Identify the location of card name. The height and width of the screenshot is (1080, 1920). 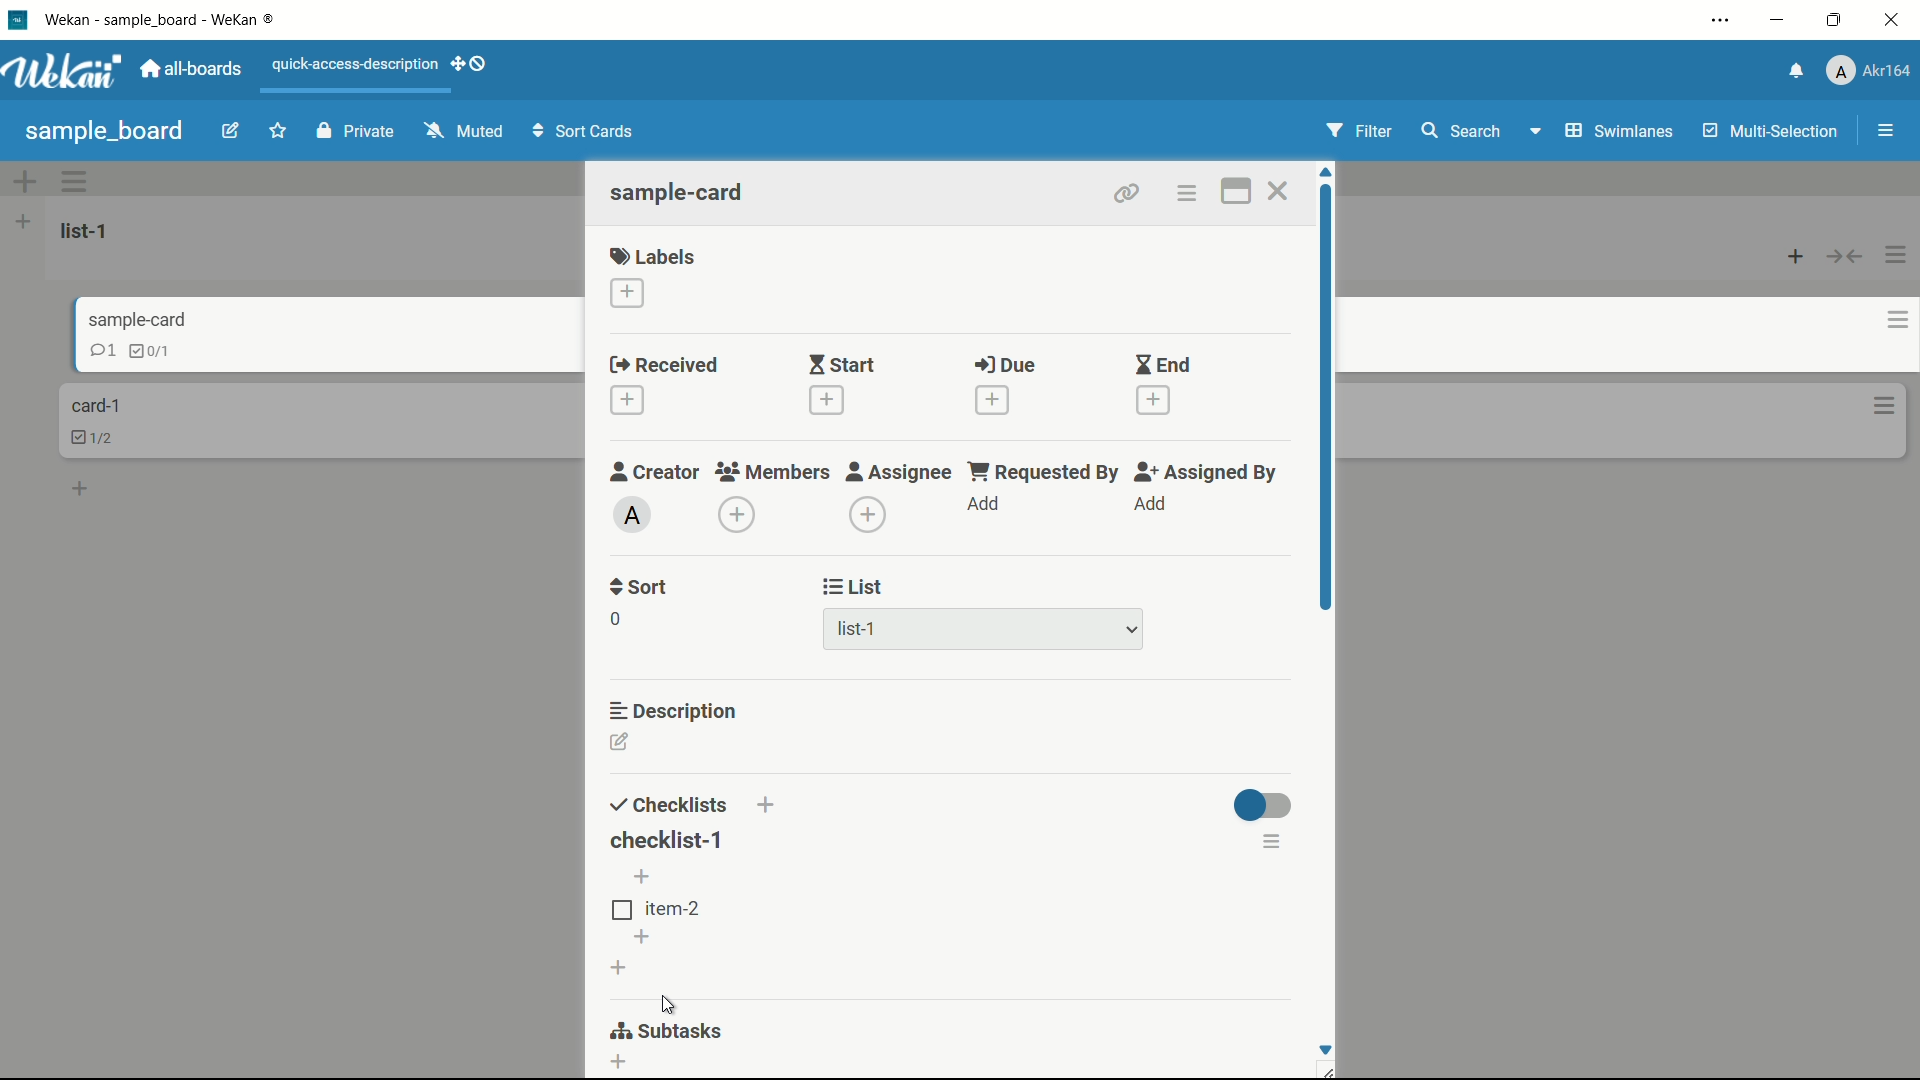
(95, 405).